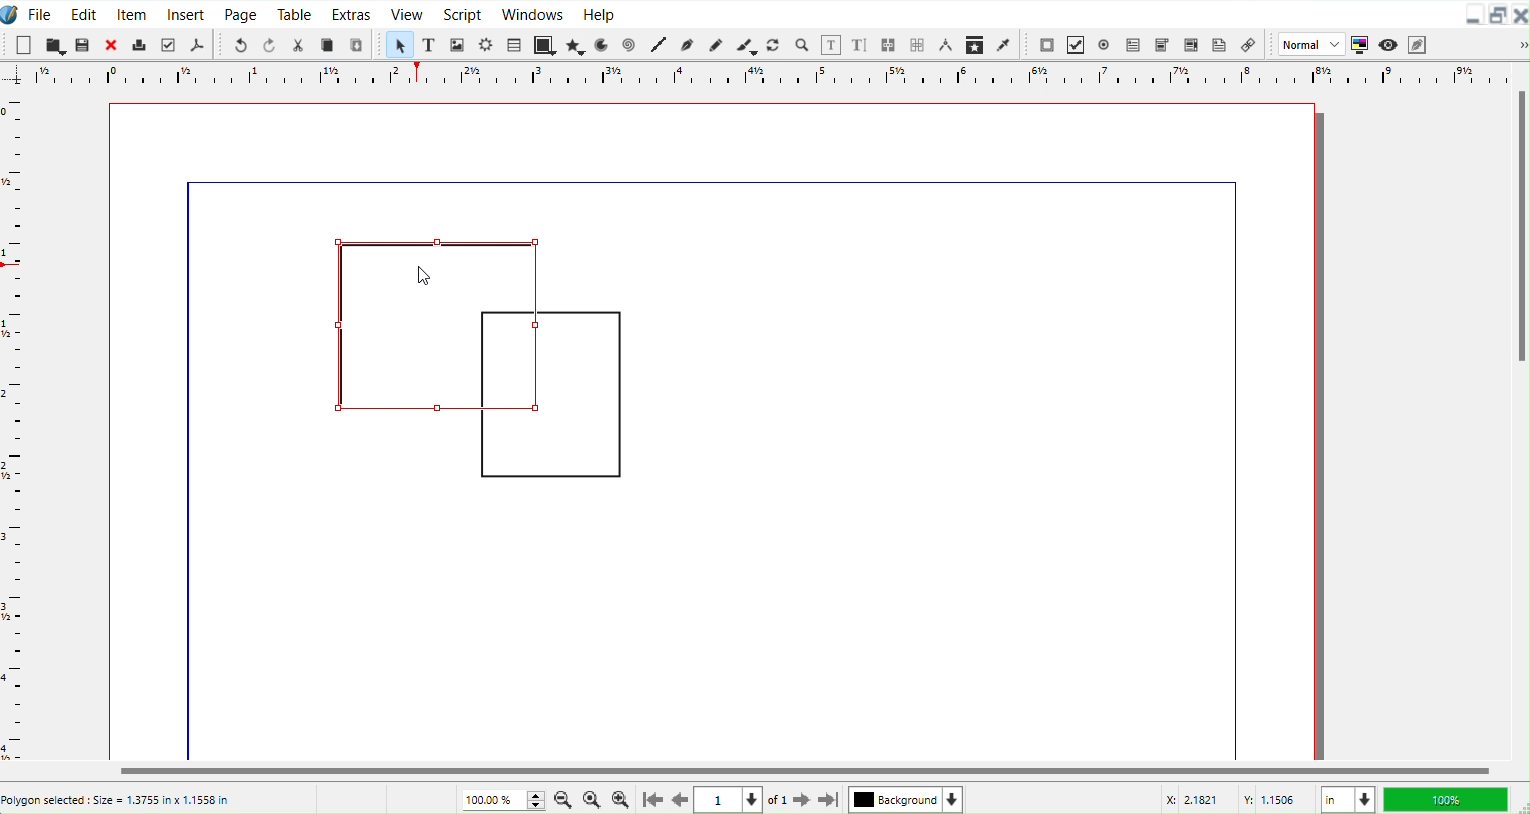 The height and width of the screenshot is (814, 1530). I want to click on Paste, so click(358, 44).